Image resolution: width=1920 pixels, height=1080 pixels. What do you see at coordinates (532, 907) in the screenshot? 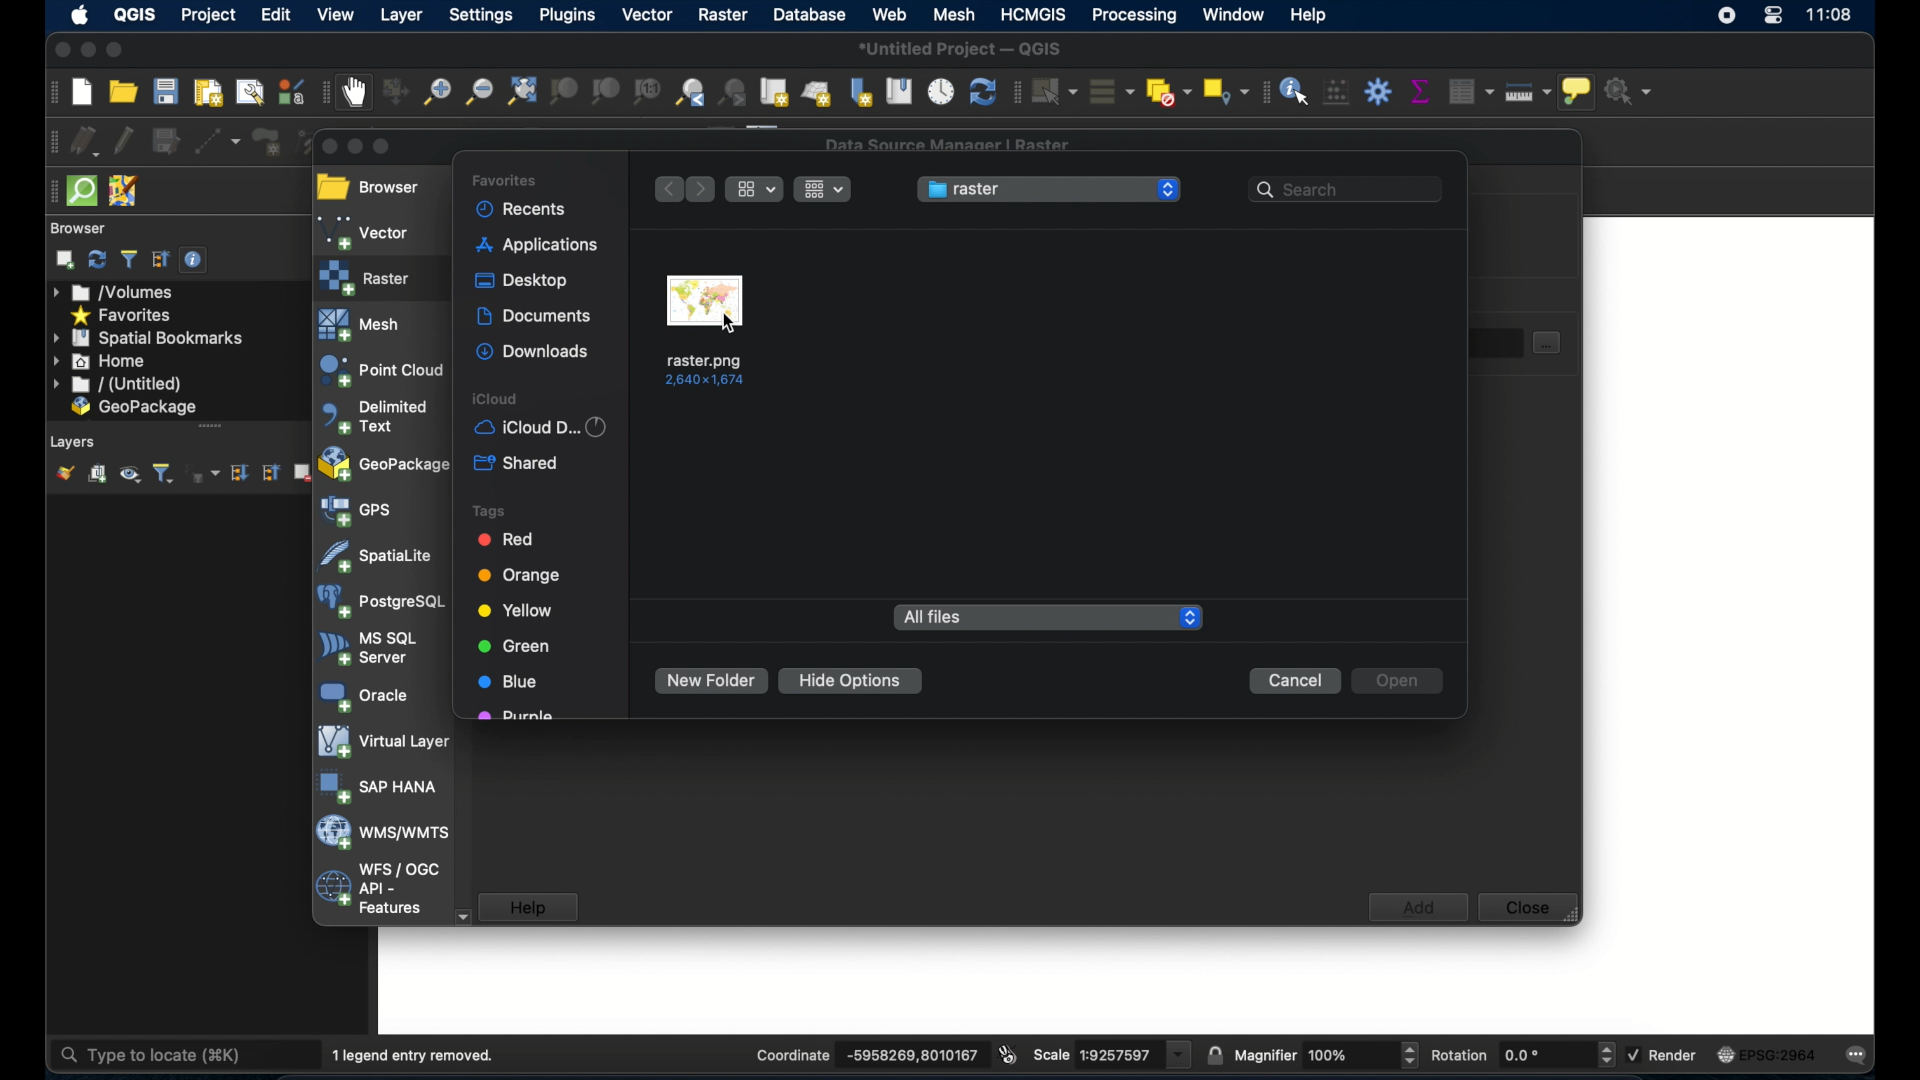
I see `help` at bounding box center [532, 907].